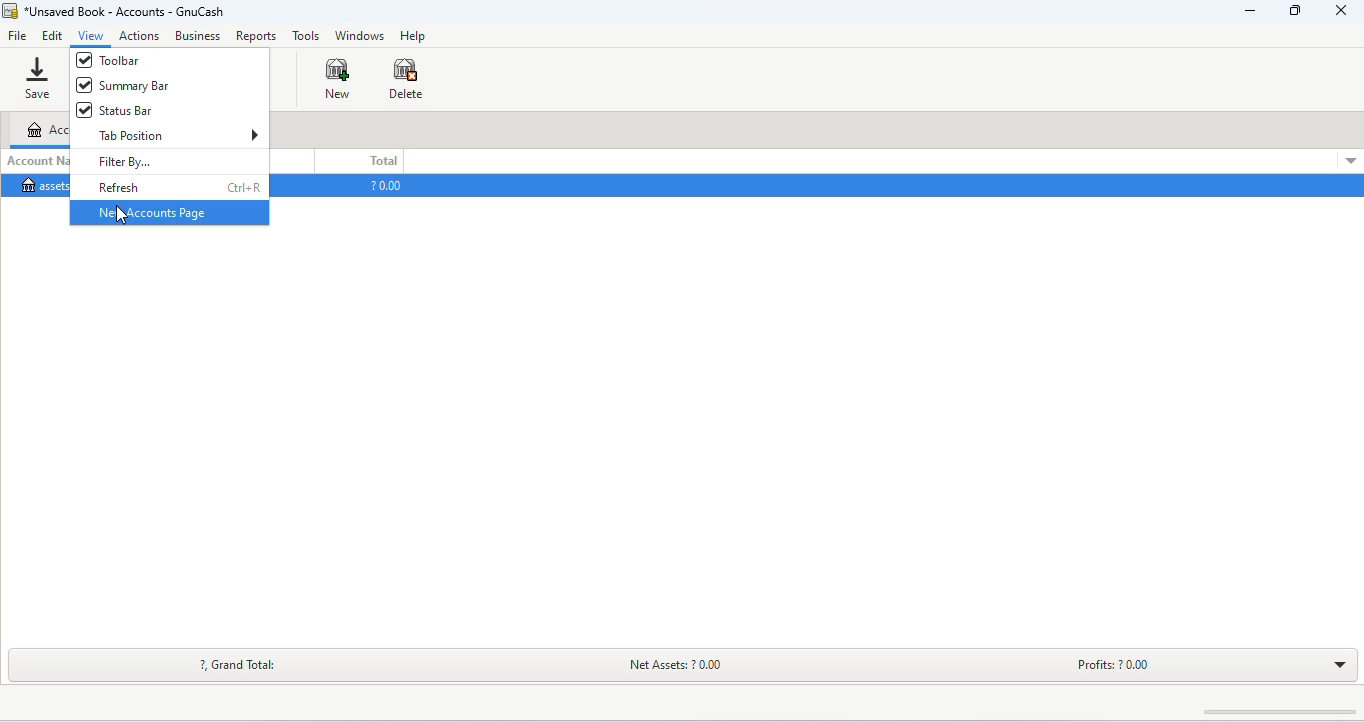 This screenshot has height=722, width=1364. What do you see at coordinates (129, 62) in the screenshot?
I see `toolbar` at bounding box center [129, 62].